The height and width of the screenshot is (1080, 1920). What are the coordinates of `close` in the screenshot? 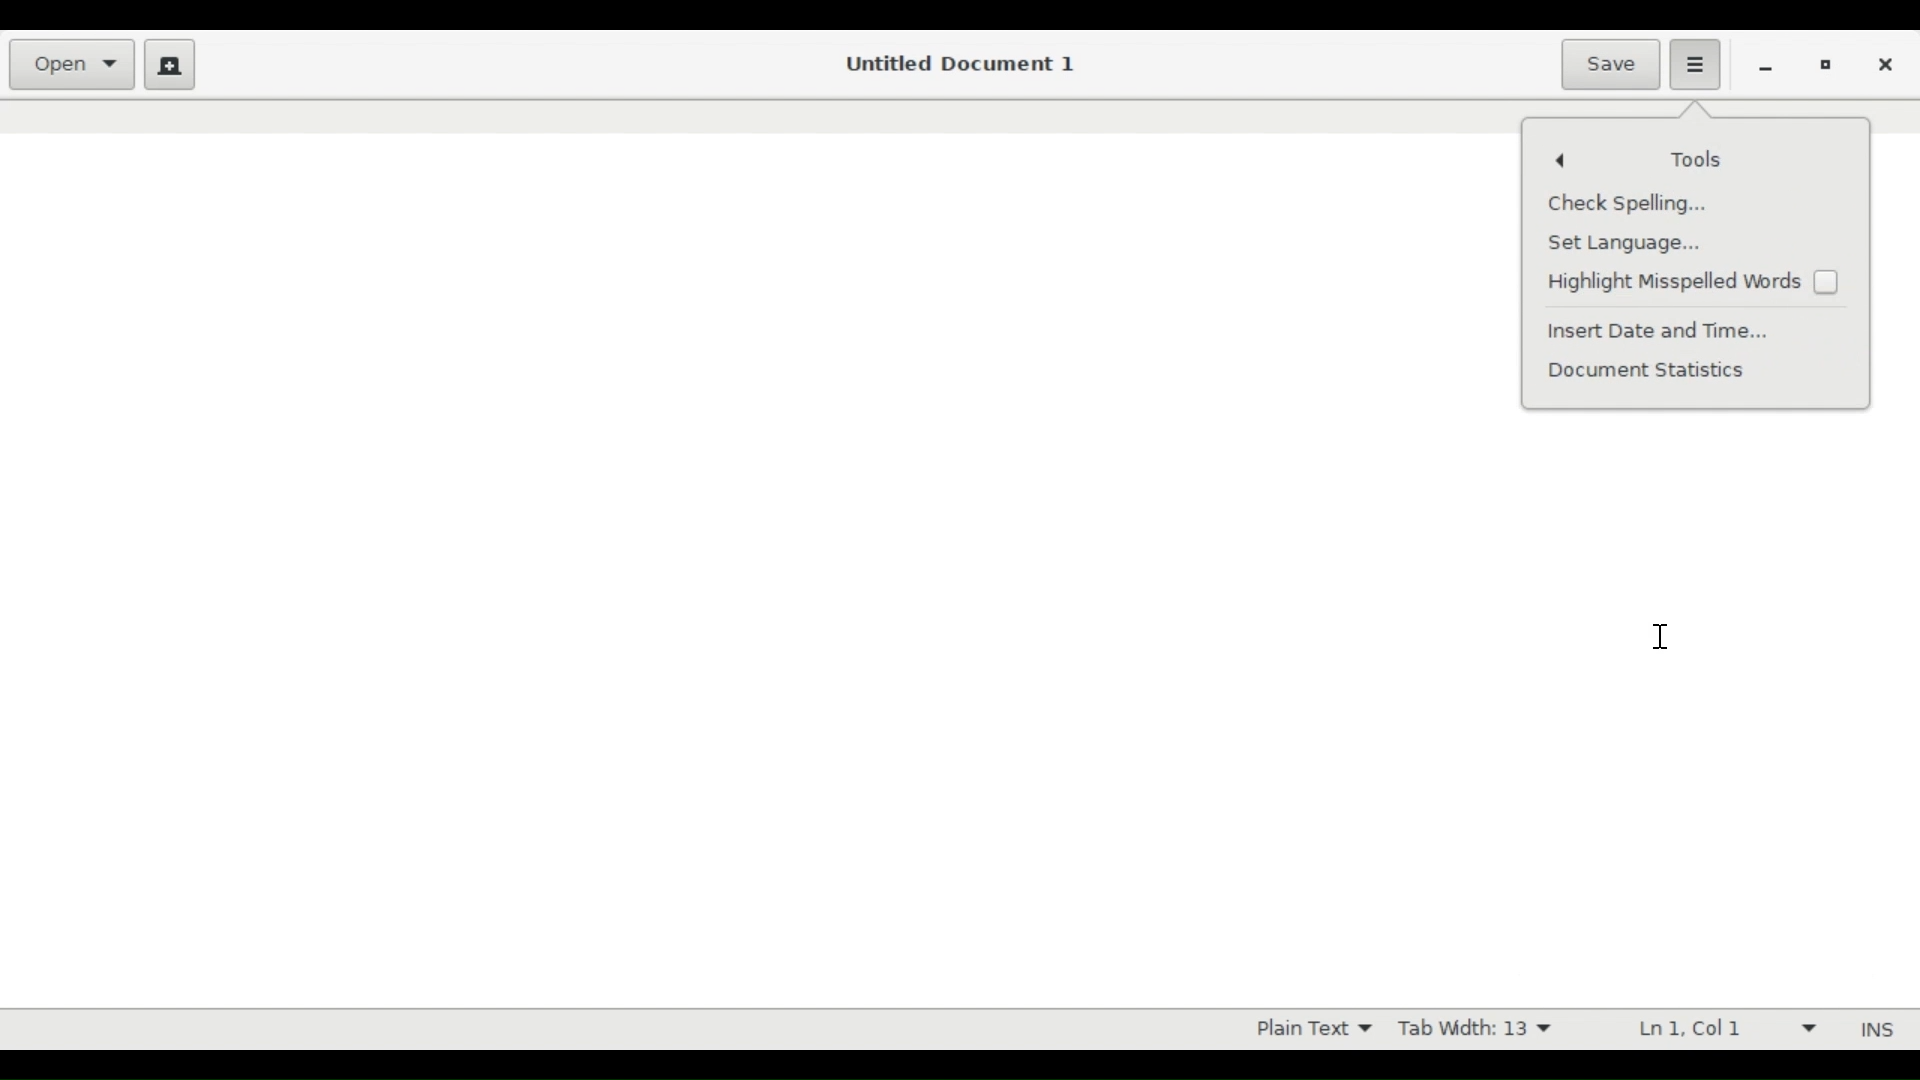 It's located at (1885, 65).